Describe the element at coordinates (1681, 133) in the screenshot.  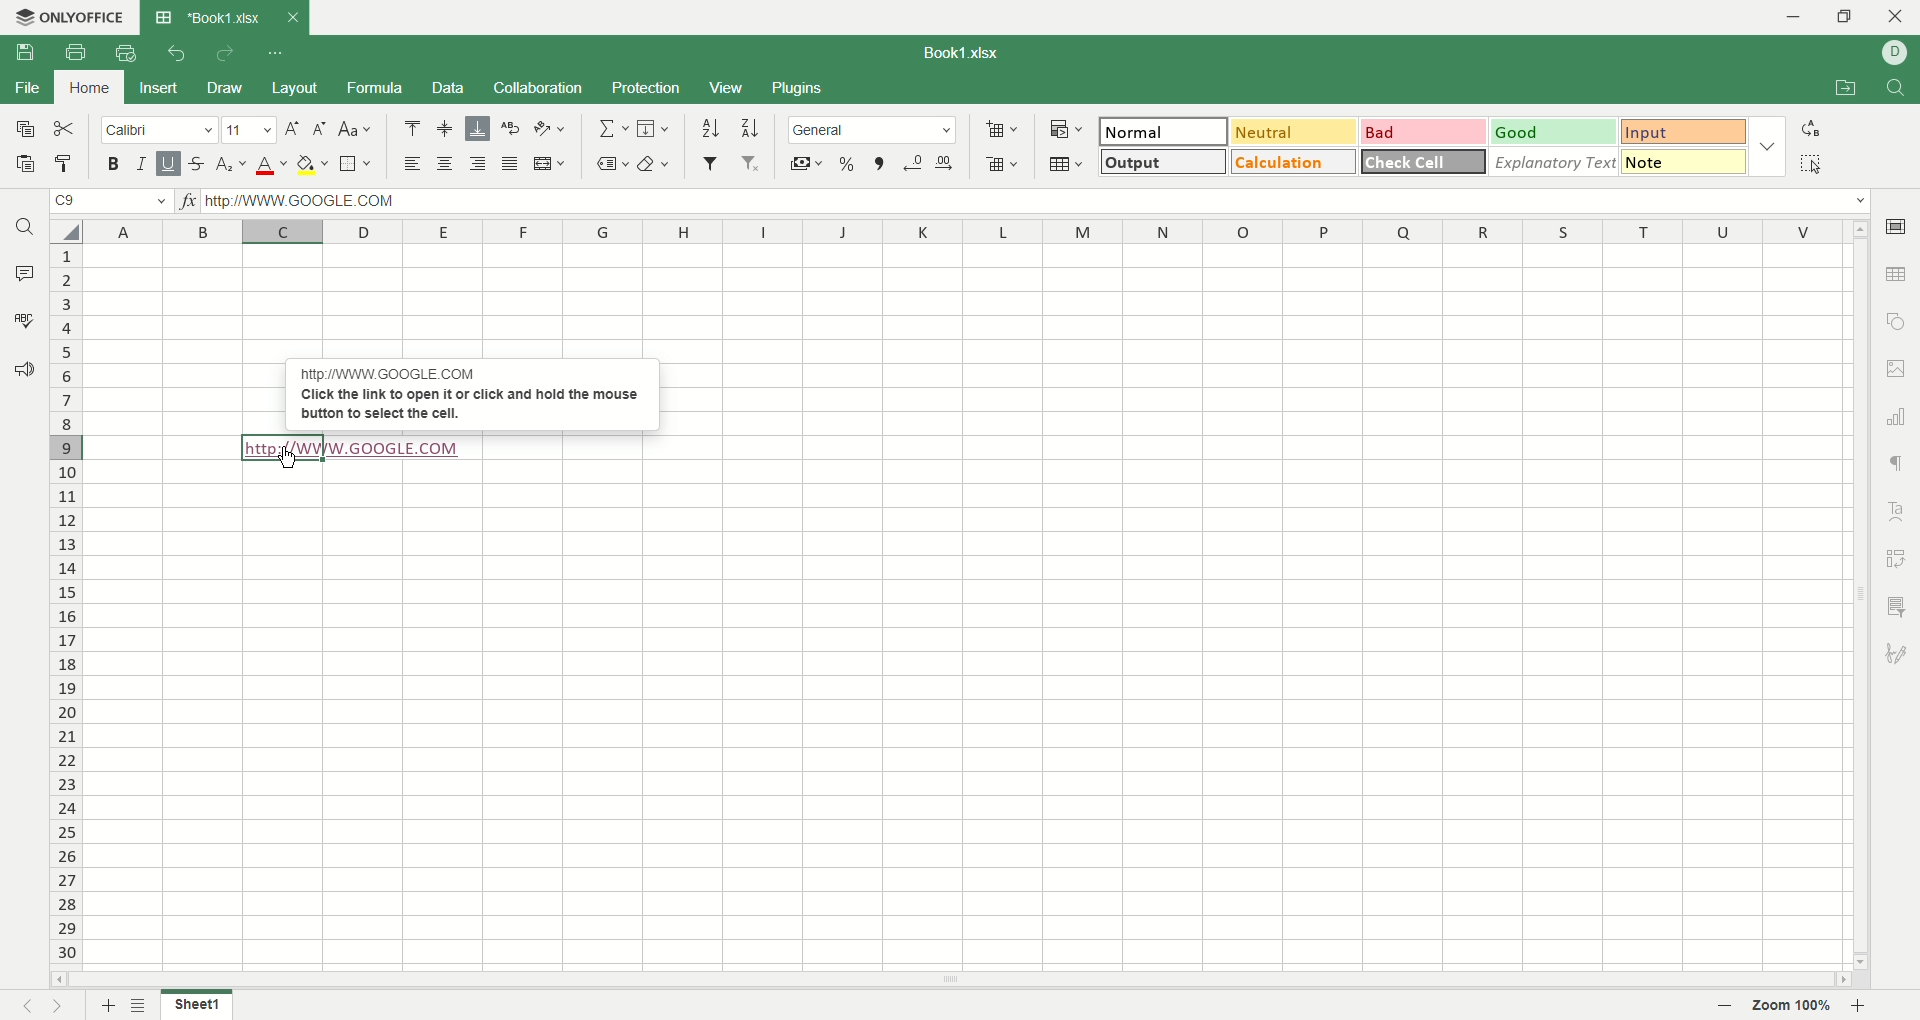
I see `input` at that location.